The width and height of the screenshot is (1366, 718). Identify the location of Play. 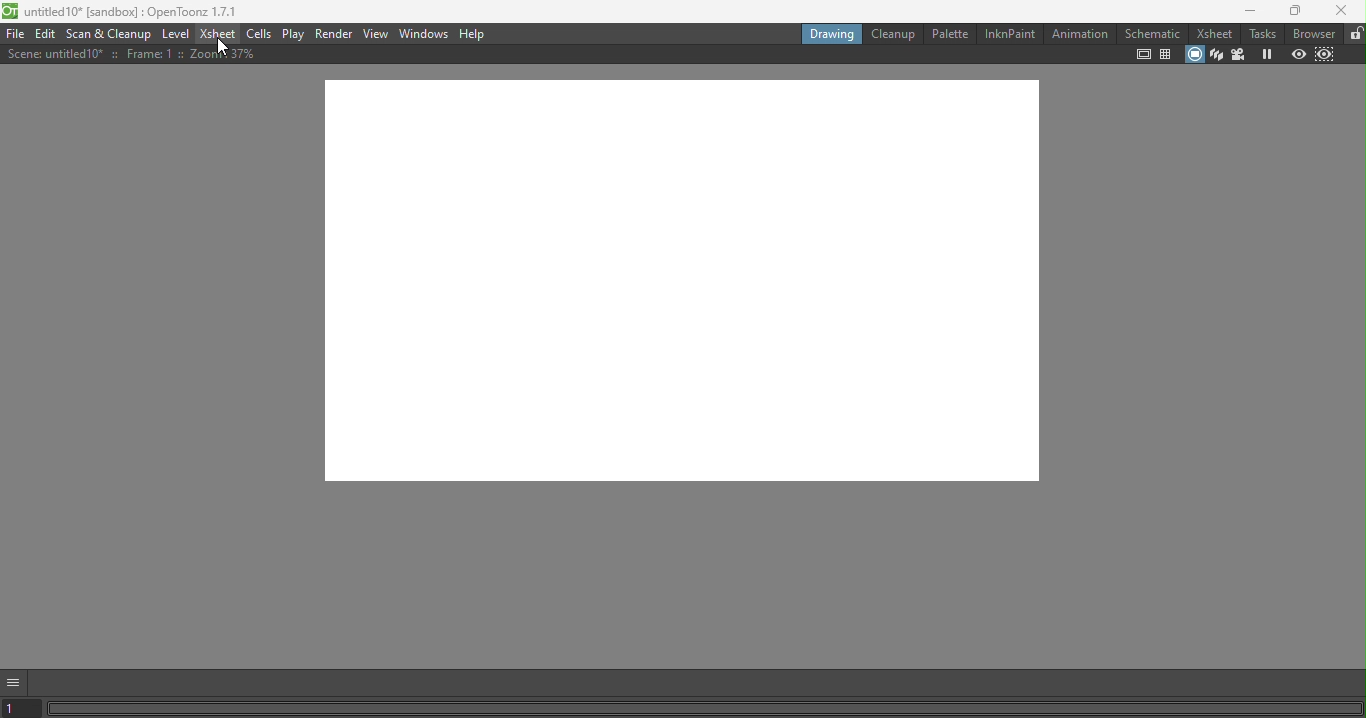
(294, 34).